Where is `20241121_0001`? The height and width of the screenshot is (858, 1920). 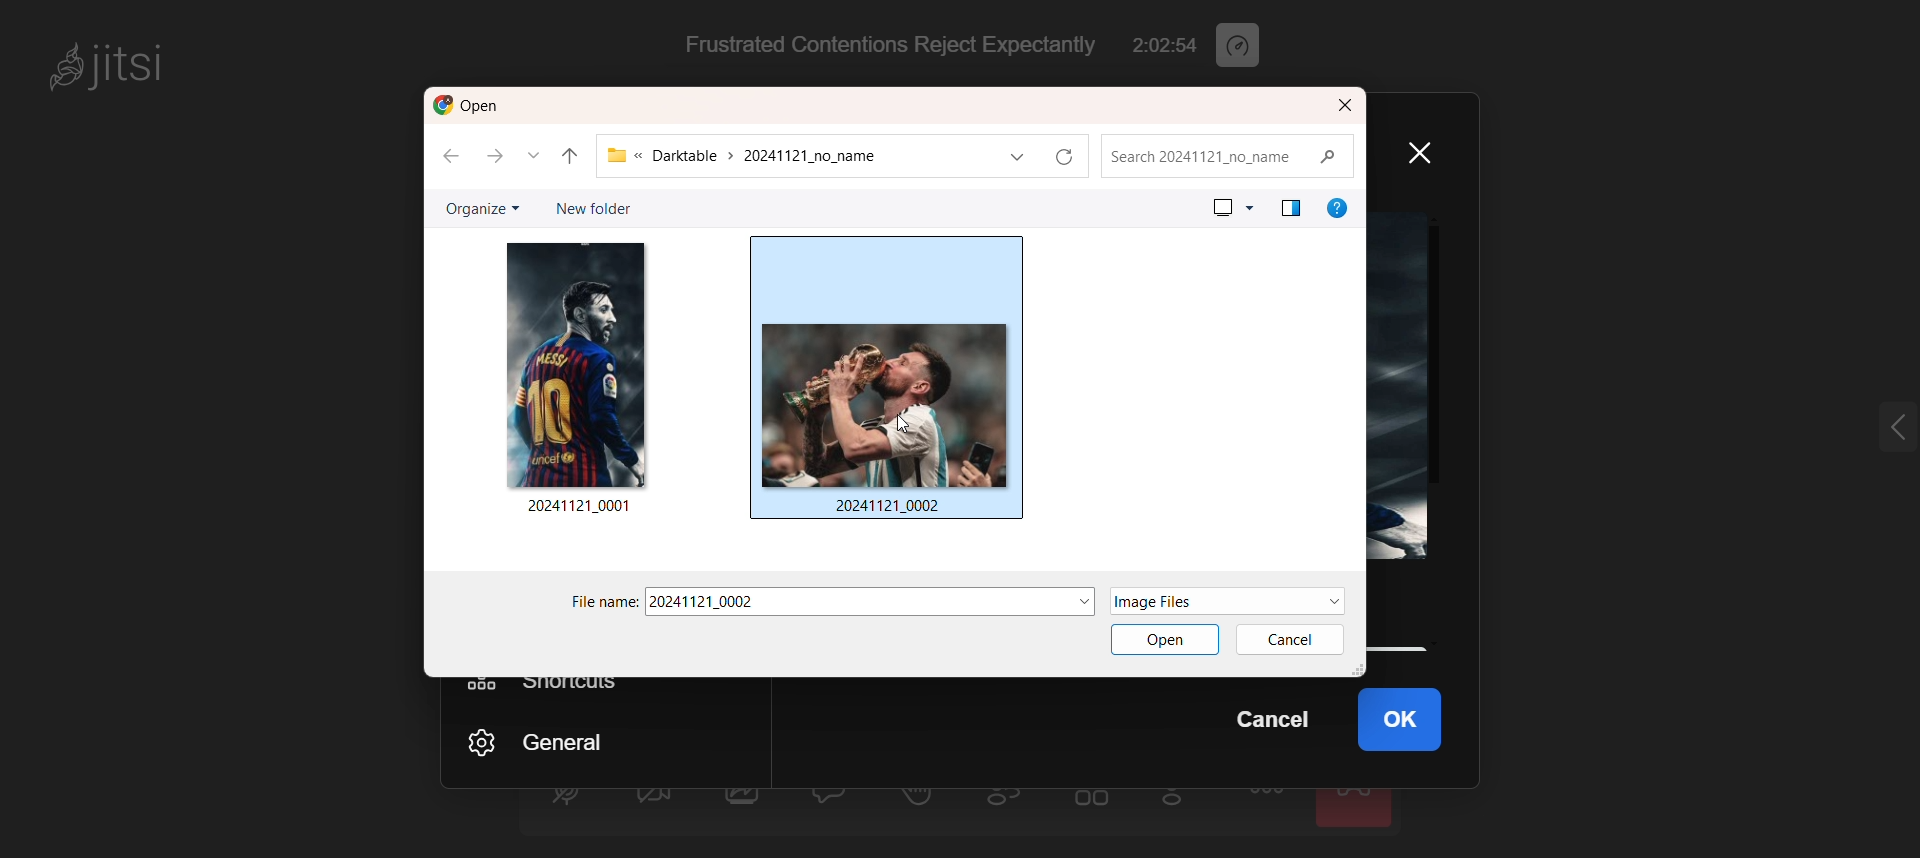
20241121_0001 is located at coordinates (581, 507).